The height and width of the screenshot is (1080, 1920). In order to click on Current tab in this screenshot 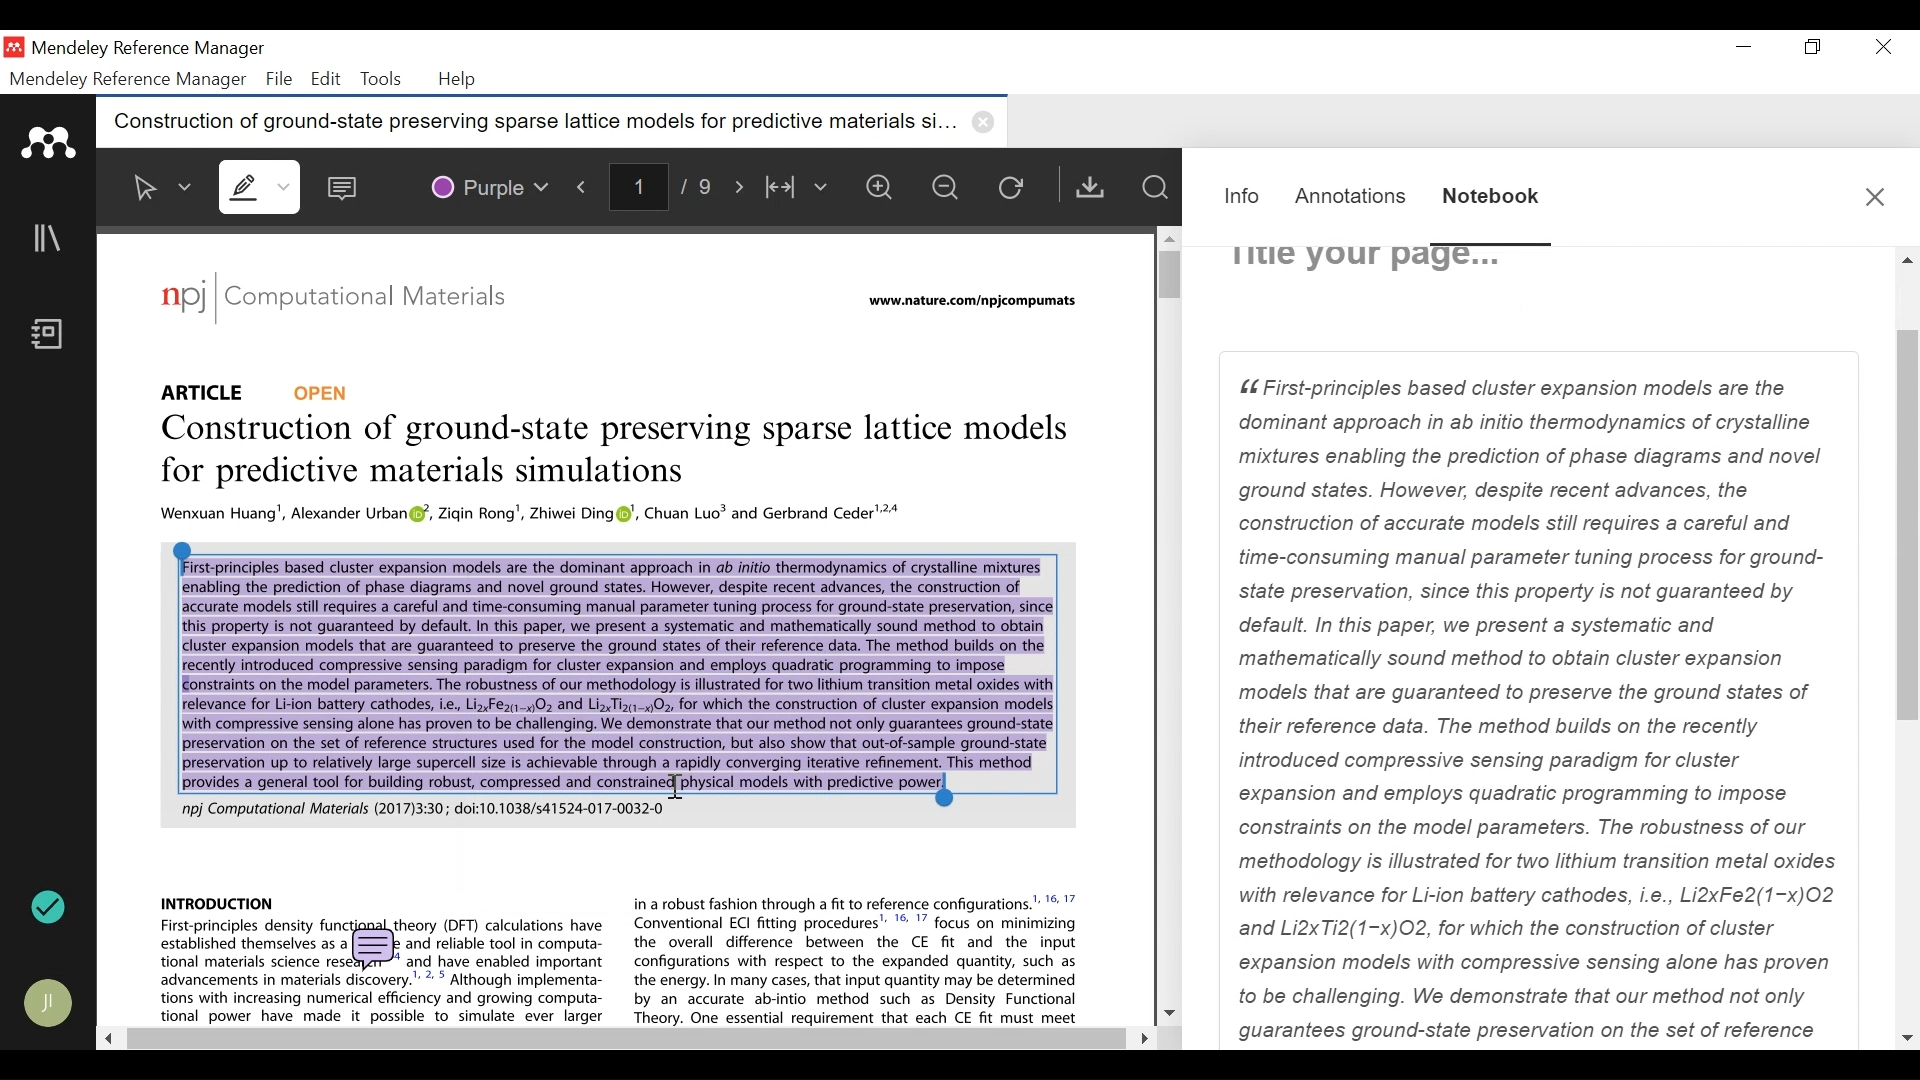, I will do `click(529, 123)`.